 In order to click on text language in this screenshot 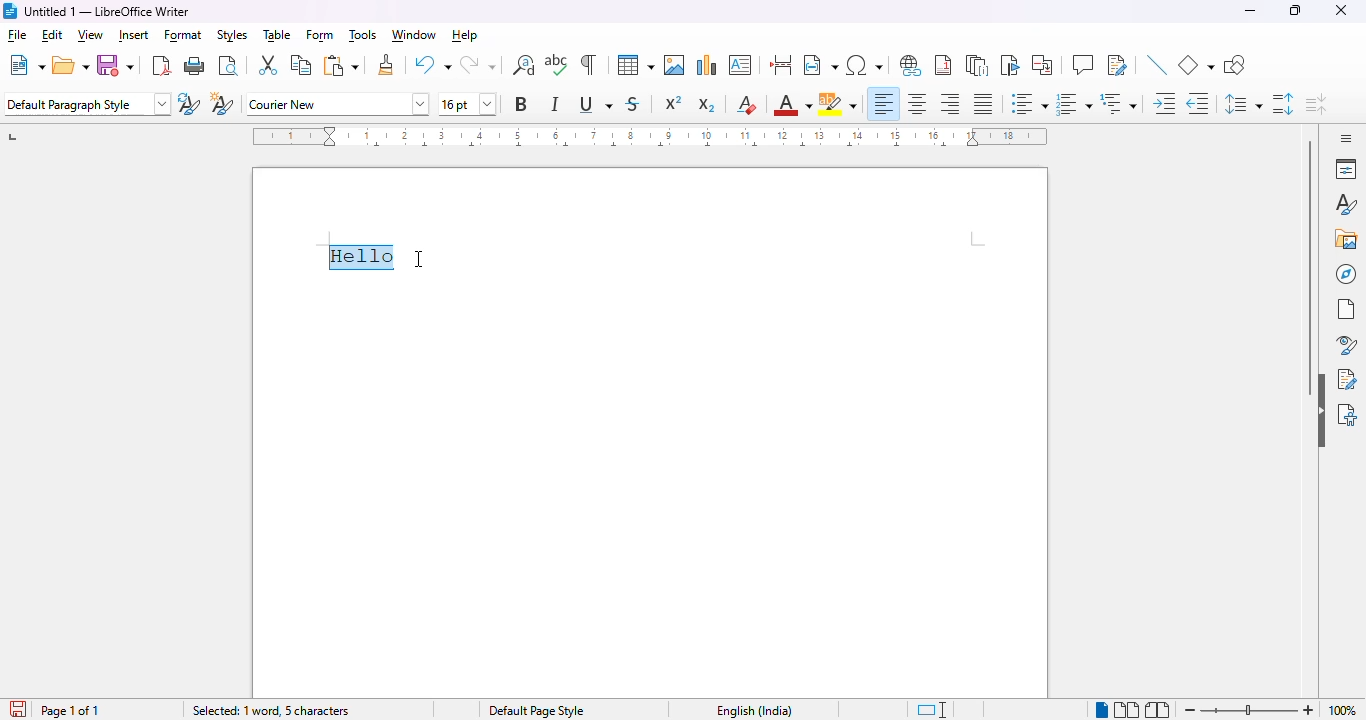, I will do `click(750, 710)`.